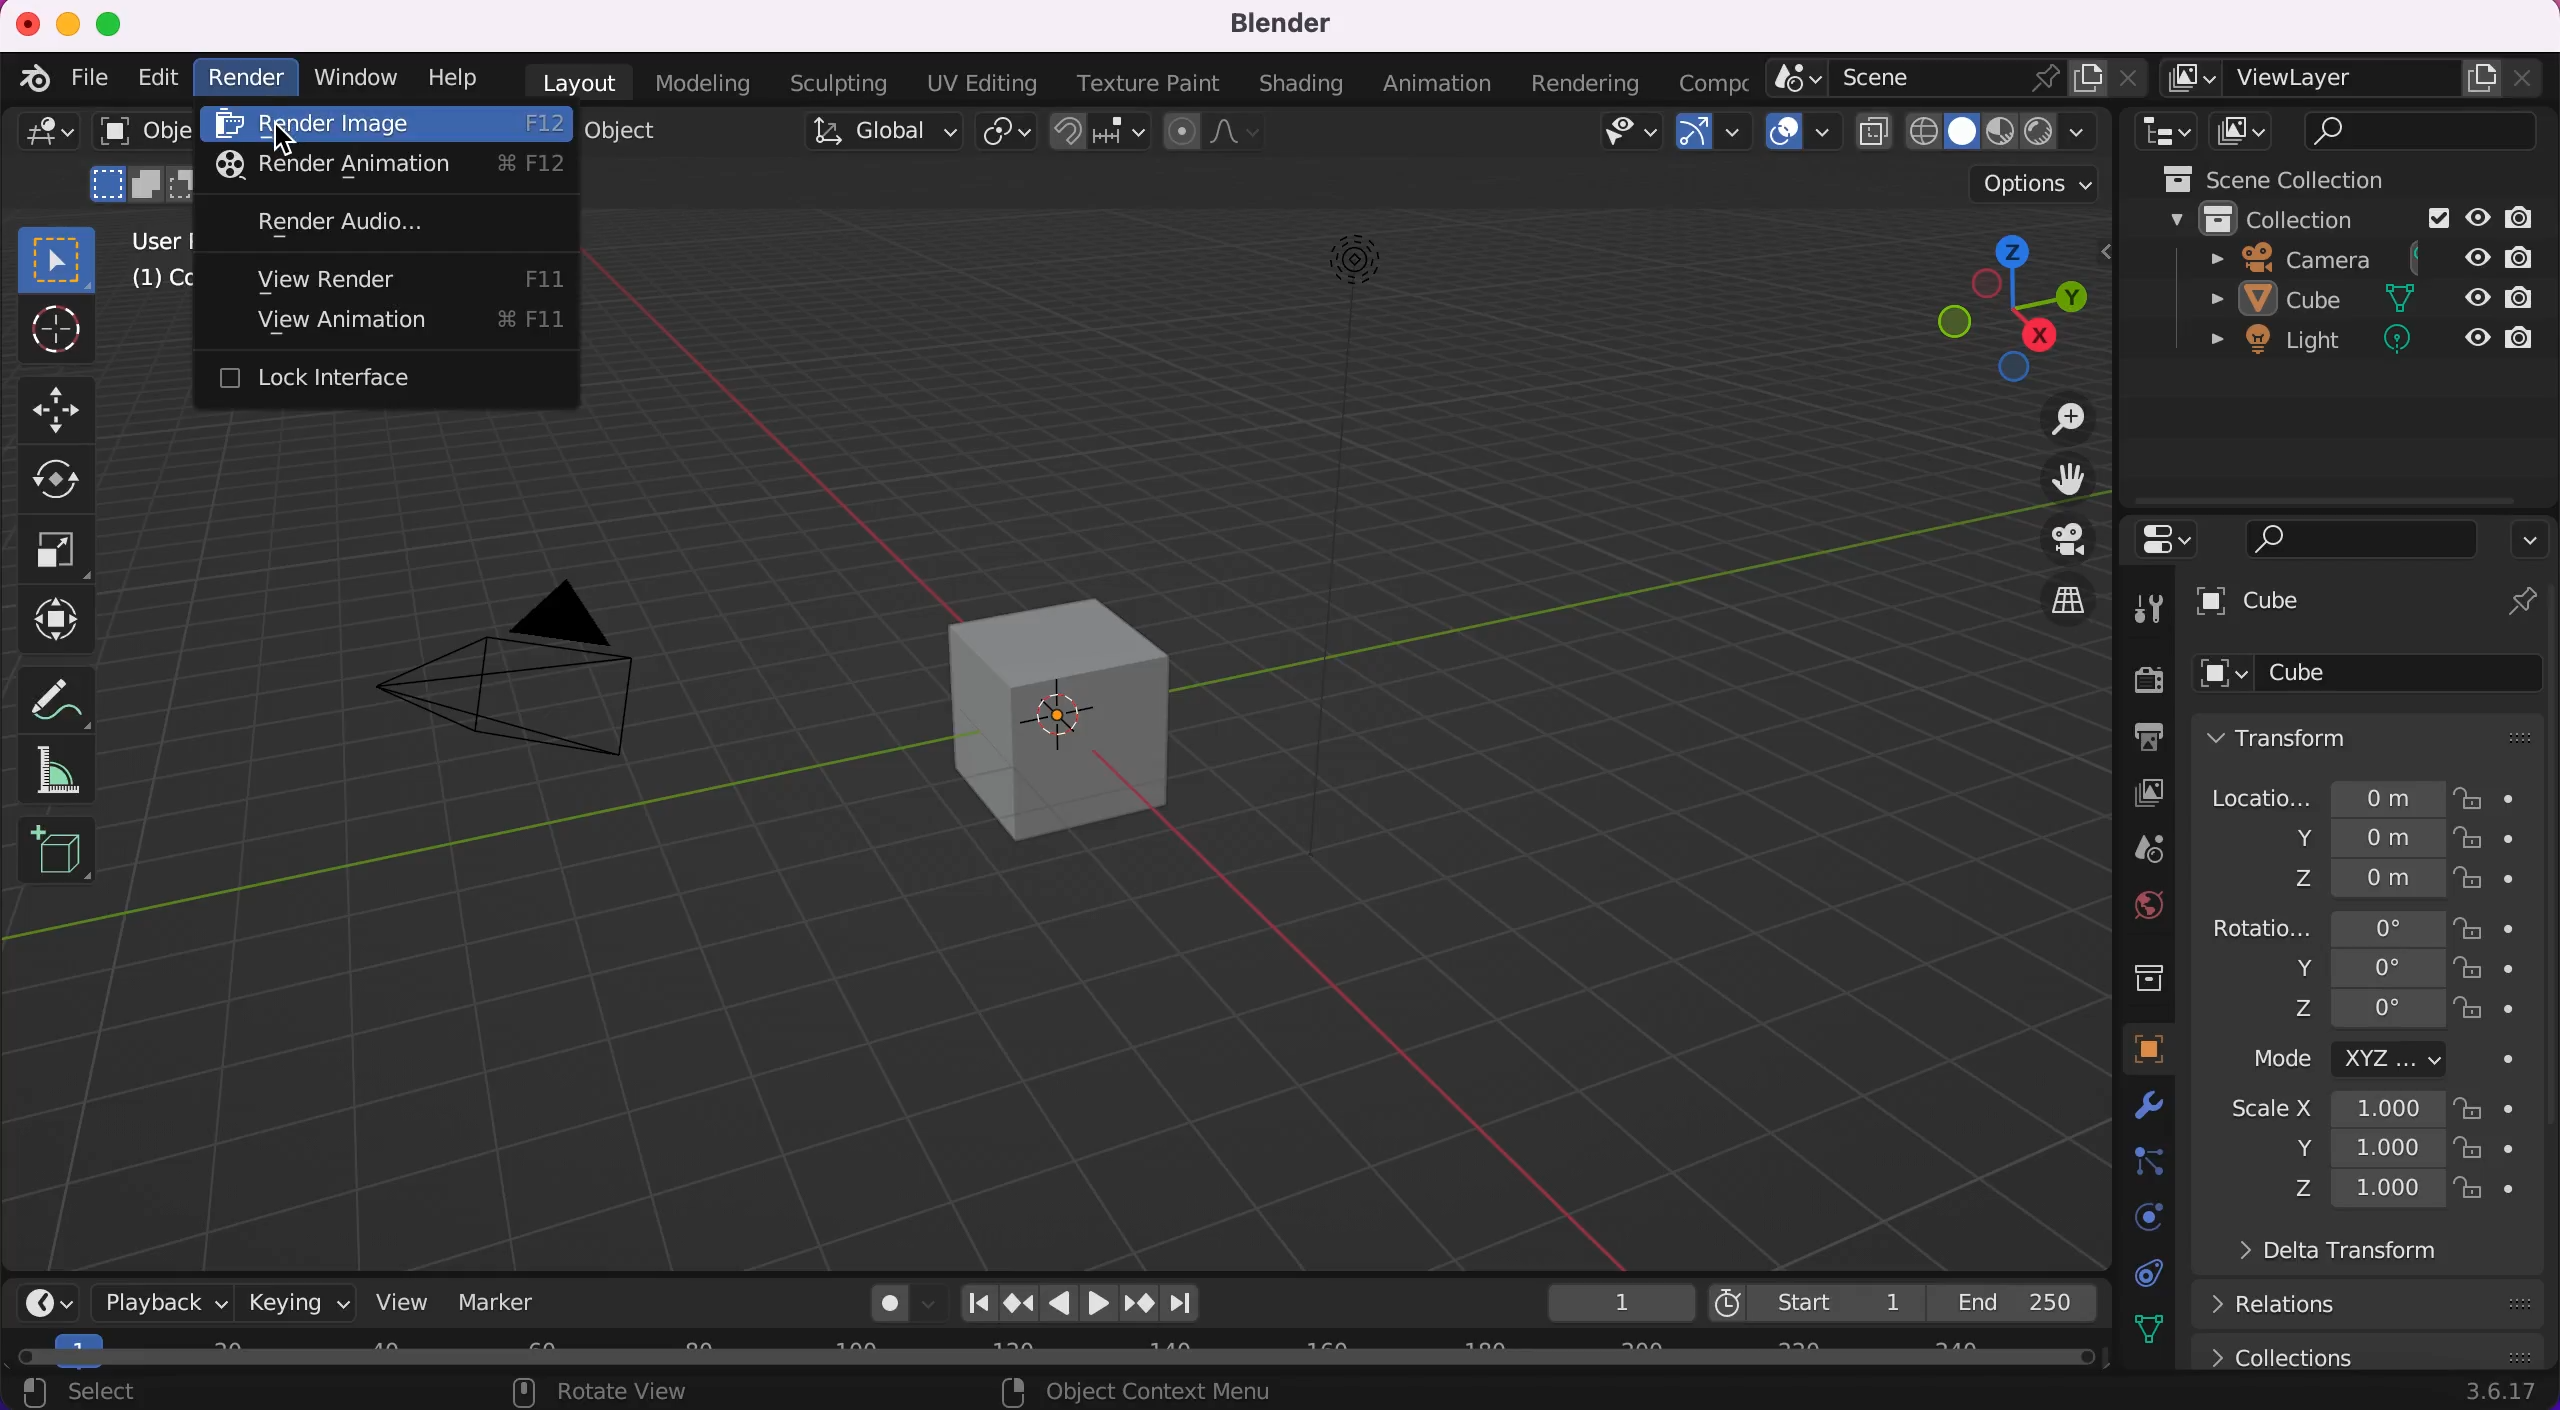  What do you see at coordinates (2290, 300) in the screenshot?
I see `sube` at bounding box center [2290, 300].